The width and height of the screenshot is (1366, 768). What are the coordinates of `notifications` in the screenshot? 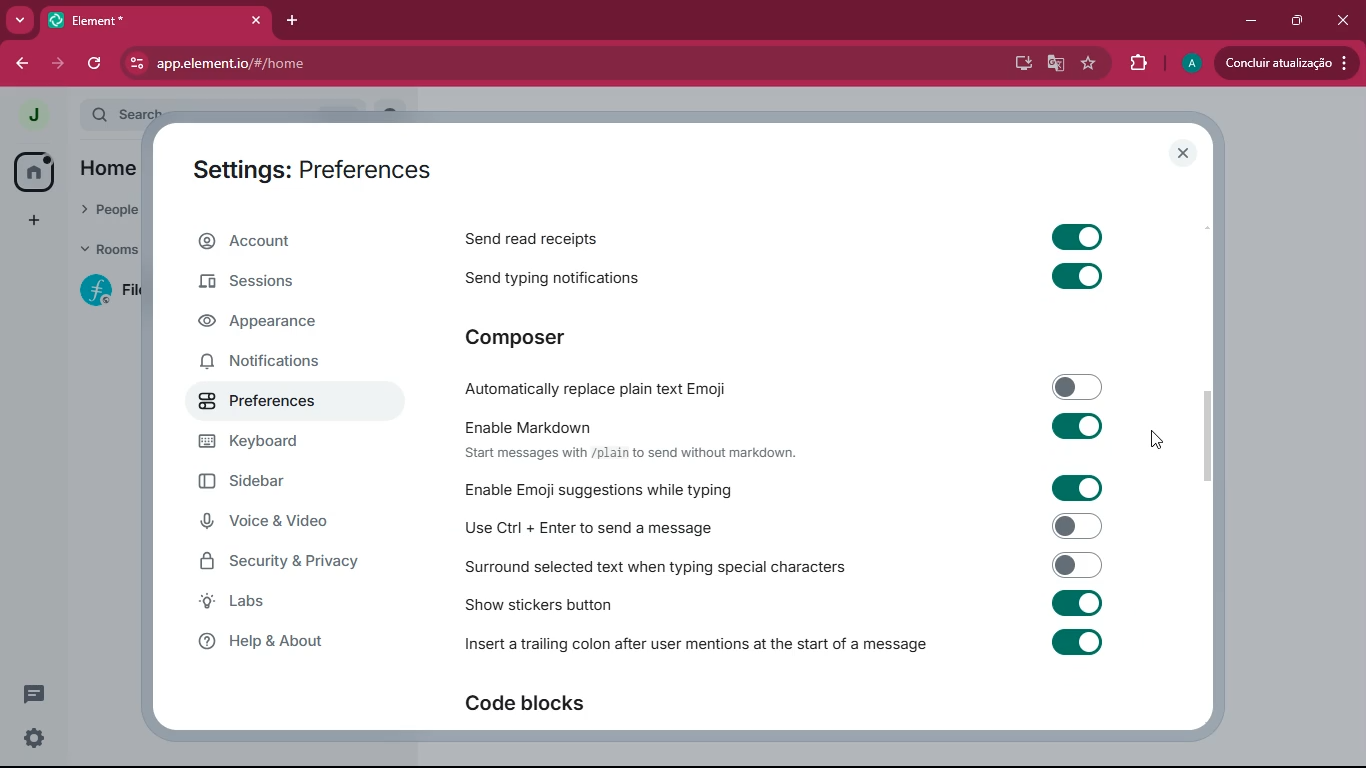 It's located at (277, 364).